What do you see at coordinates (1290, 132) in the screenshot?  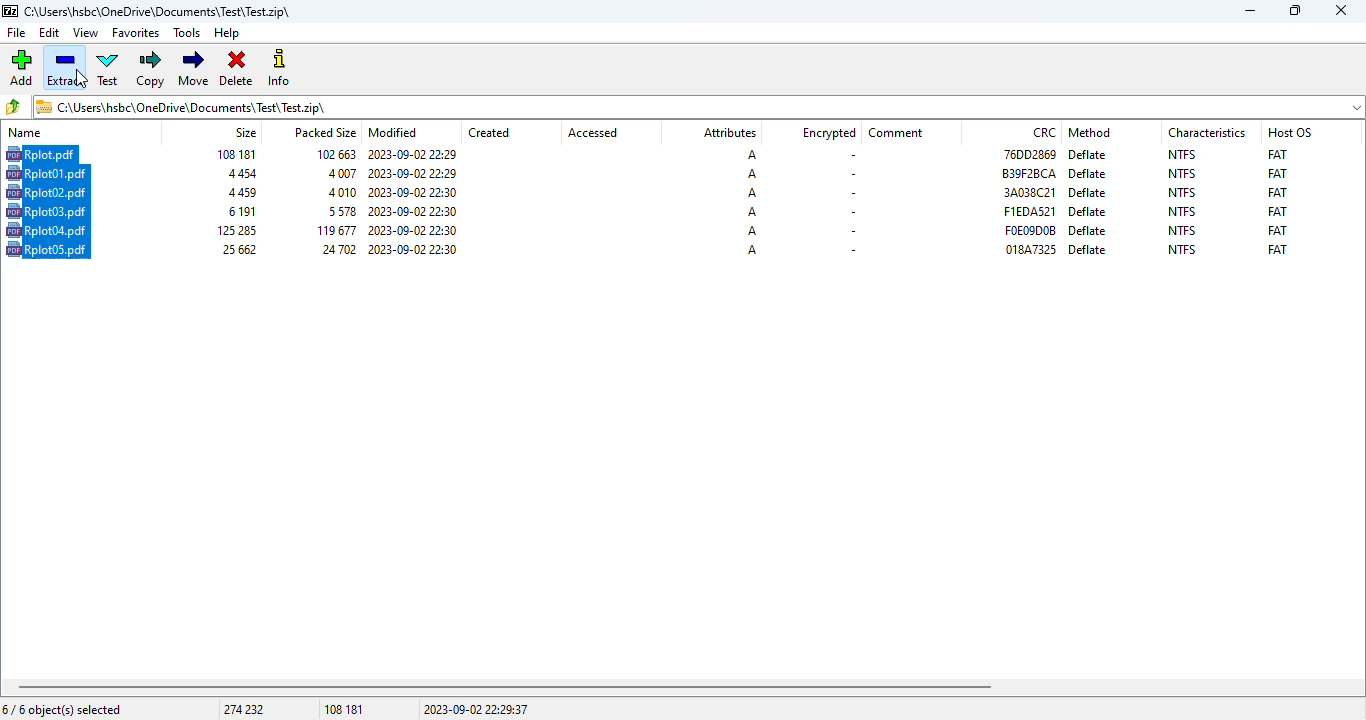 I see `host OS` at bounding box center [1290, 132].